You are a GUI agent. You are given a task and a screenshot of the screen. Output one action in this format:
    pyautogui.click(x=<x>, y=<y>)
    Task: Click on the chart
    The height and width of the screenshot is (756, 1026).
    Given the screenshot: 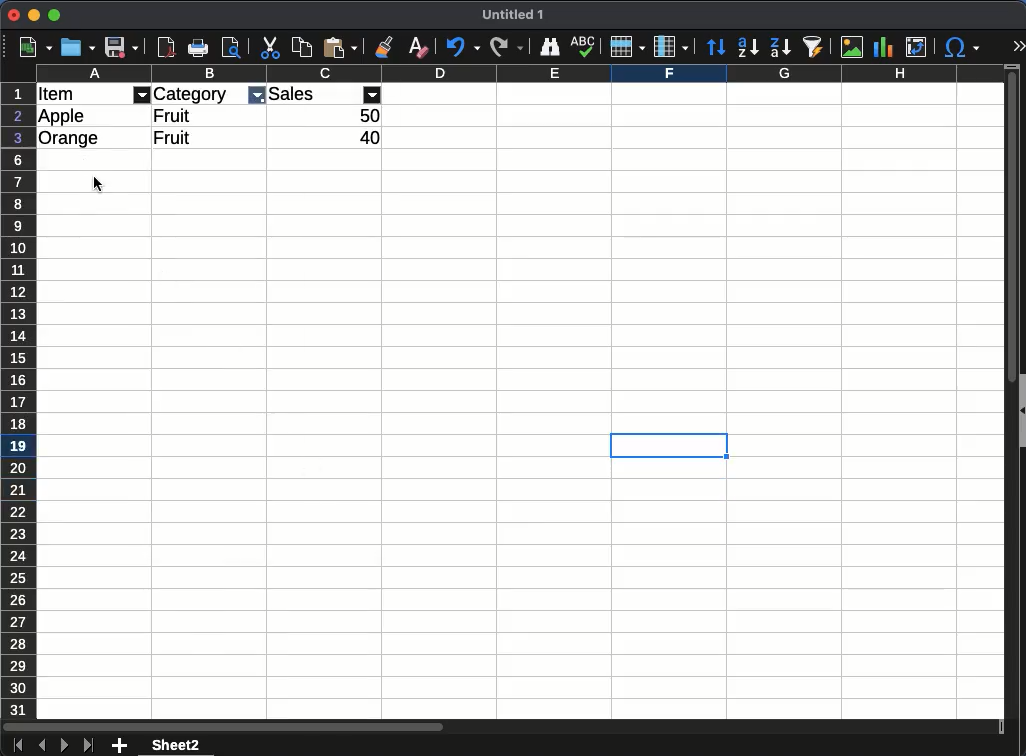 What is the action you would take?
    pyautogui.click(x=887, y=47)
    